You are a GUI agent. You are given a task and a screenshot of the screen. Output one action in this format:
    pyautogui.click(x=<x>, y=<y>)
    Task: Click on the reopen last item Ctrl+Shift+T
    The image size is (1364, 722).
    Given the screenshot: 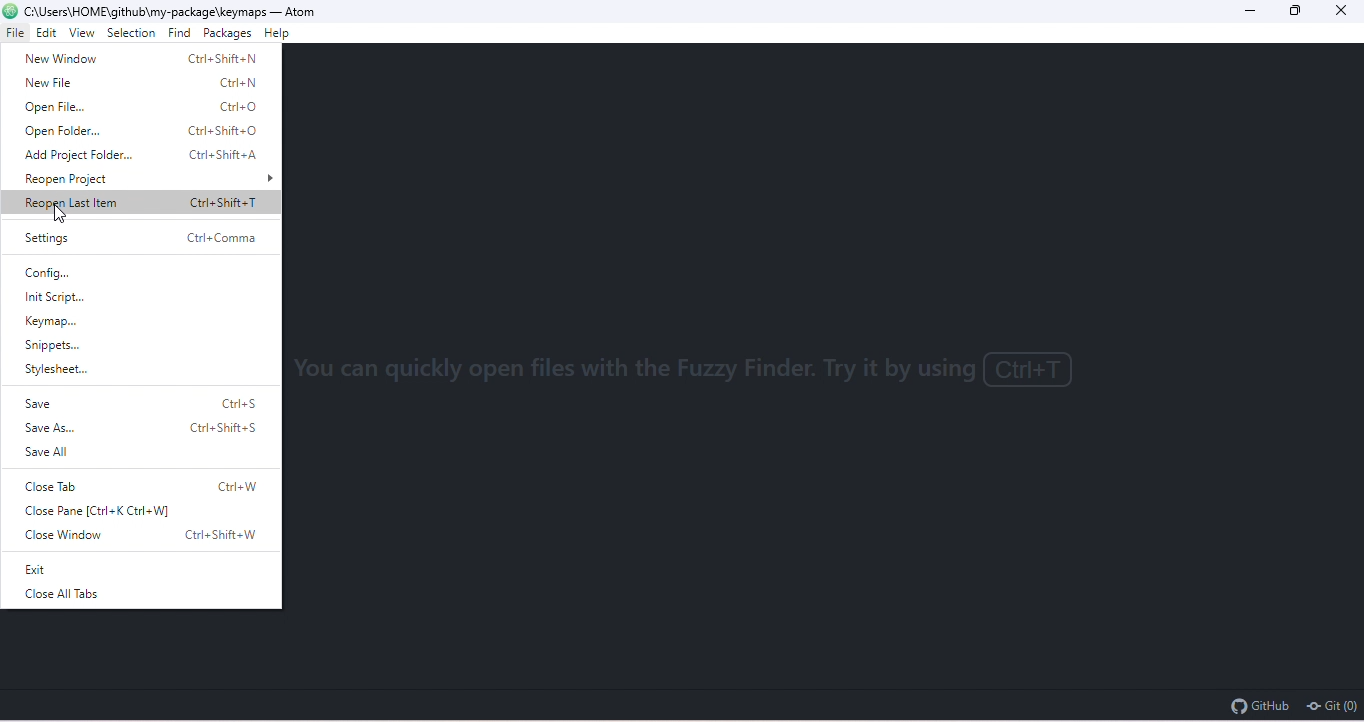 What is the action you would take?
    pyautogui.click(x=143, y=201)
    